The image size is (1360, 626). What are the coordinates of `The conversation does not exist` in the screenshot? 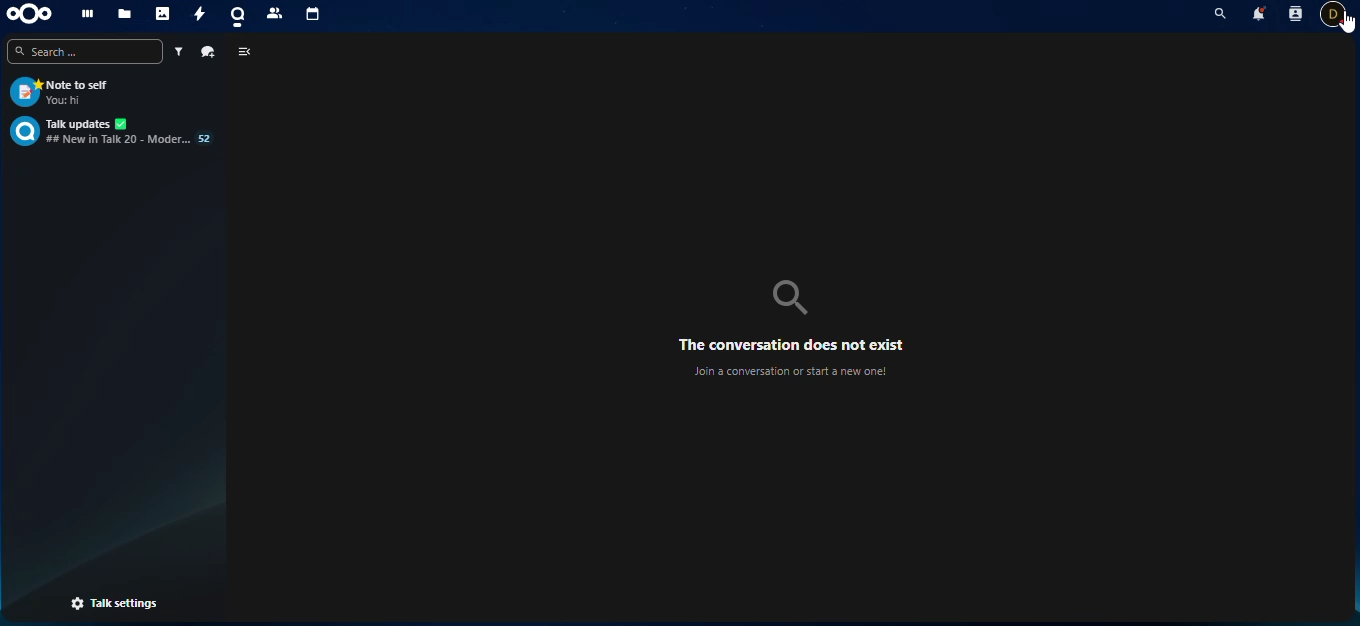 It's located at (791, 345).